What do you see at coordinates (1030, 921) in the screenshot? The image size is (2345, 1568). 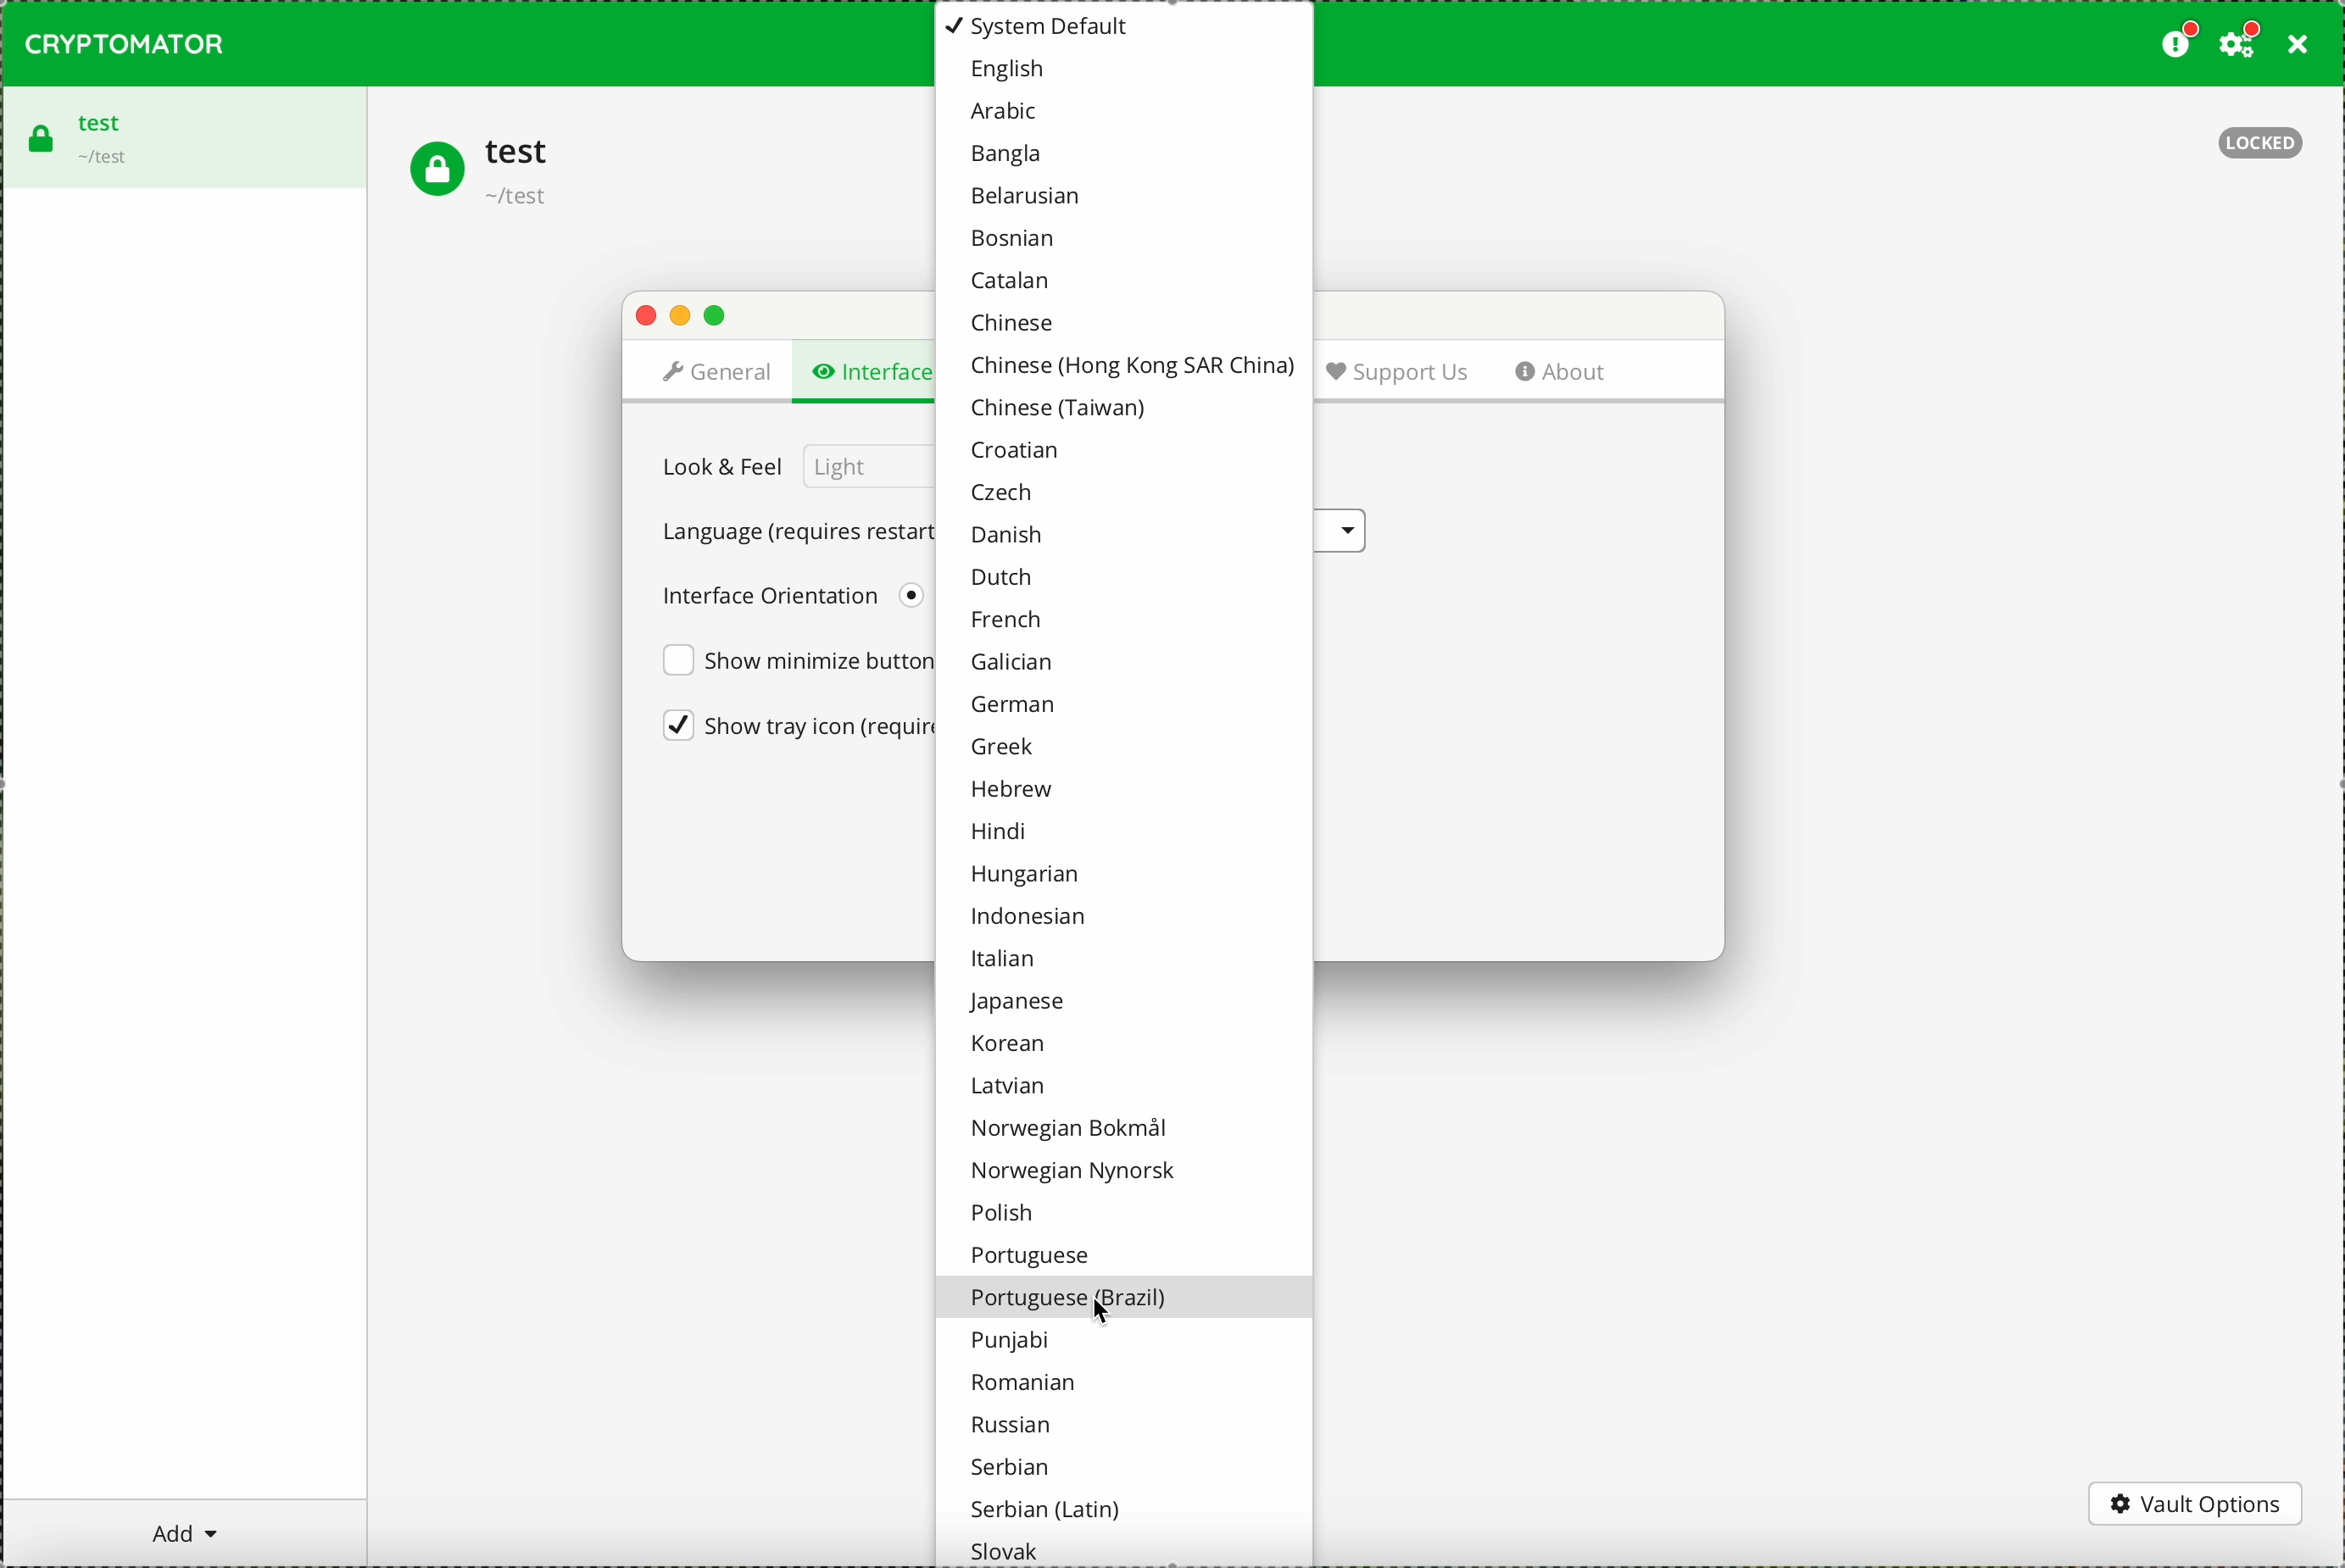 I see `indonesian` at bounding box center [1030, 921].